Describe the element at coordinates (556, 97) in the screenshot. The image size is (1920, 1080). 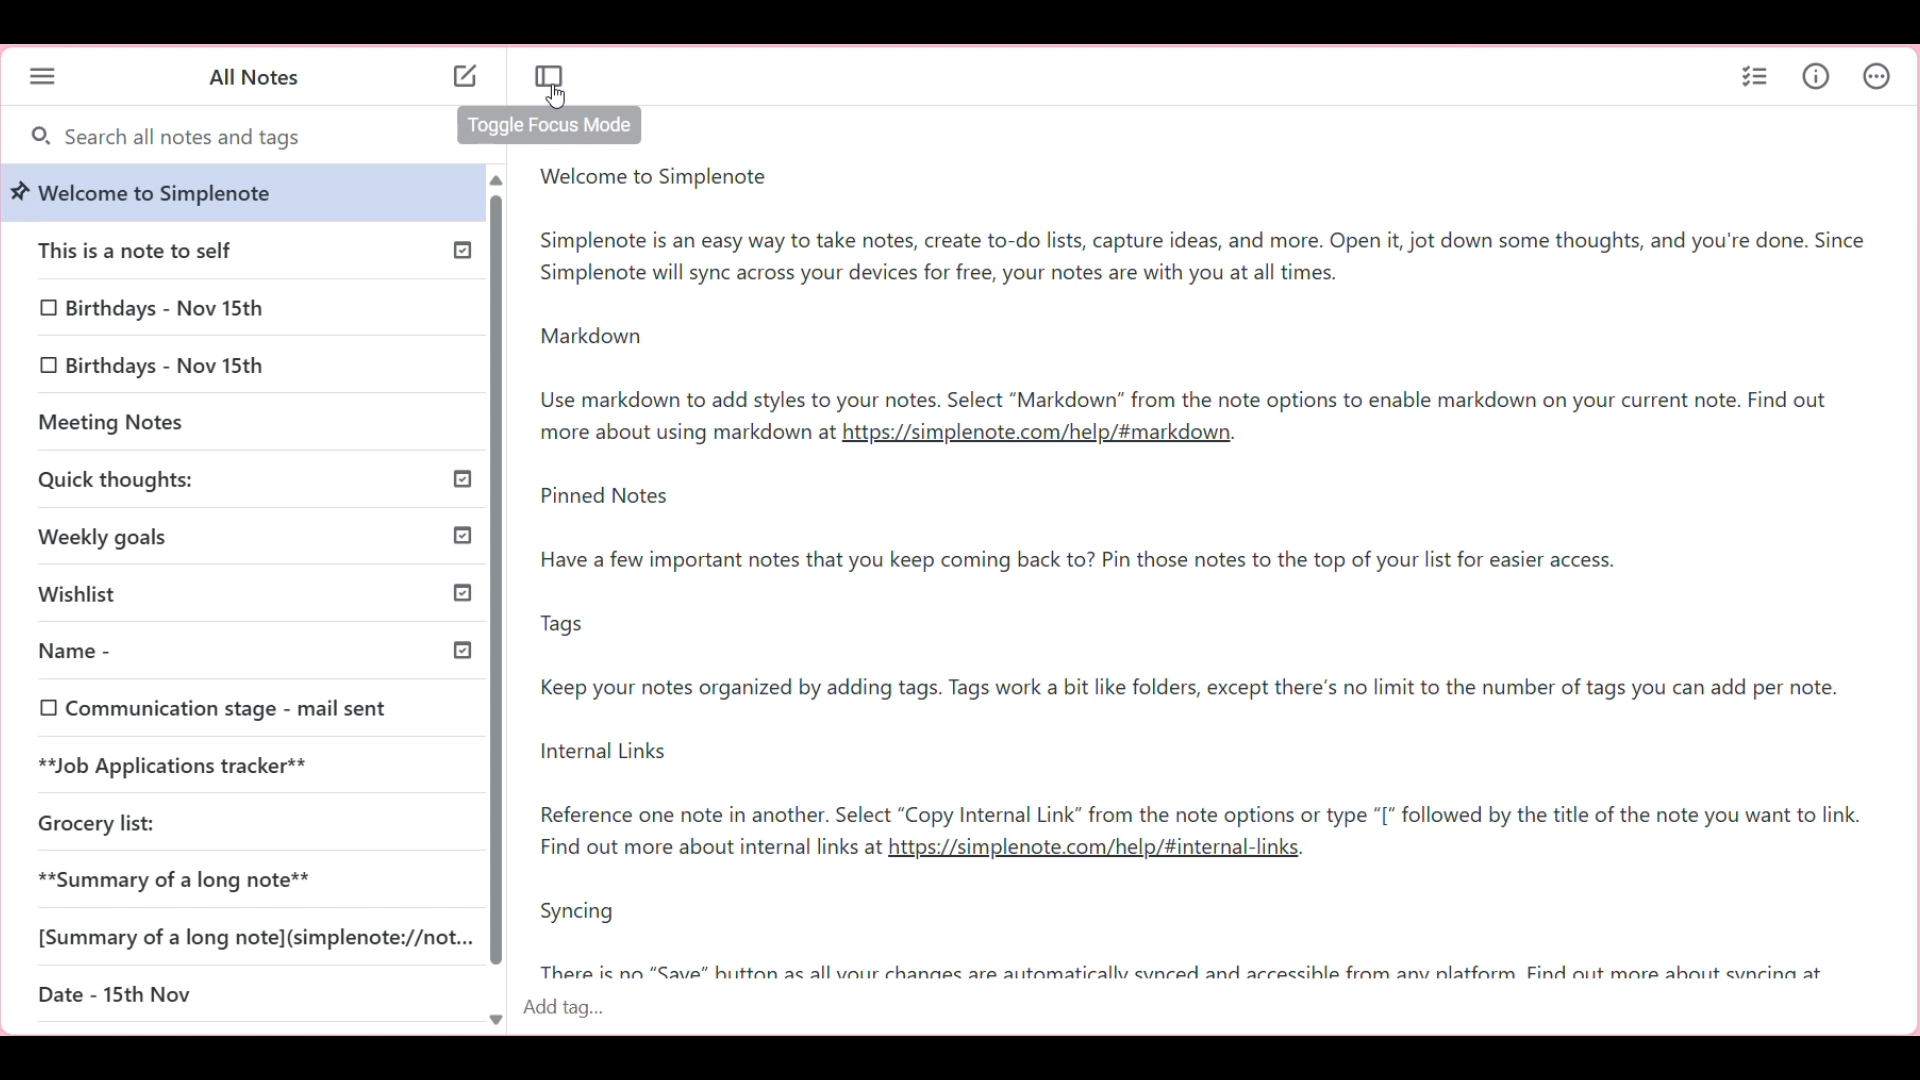
I see `Cursor clicking on Toggle focus mode` at that location.